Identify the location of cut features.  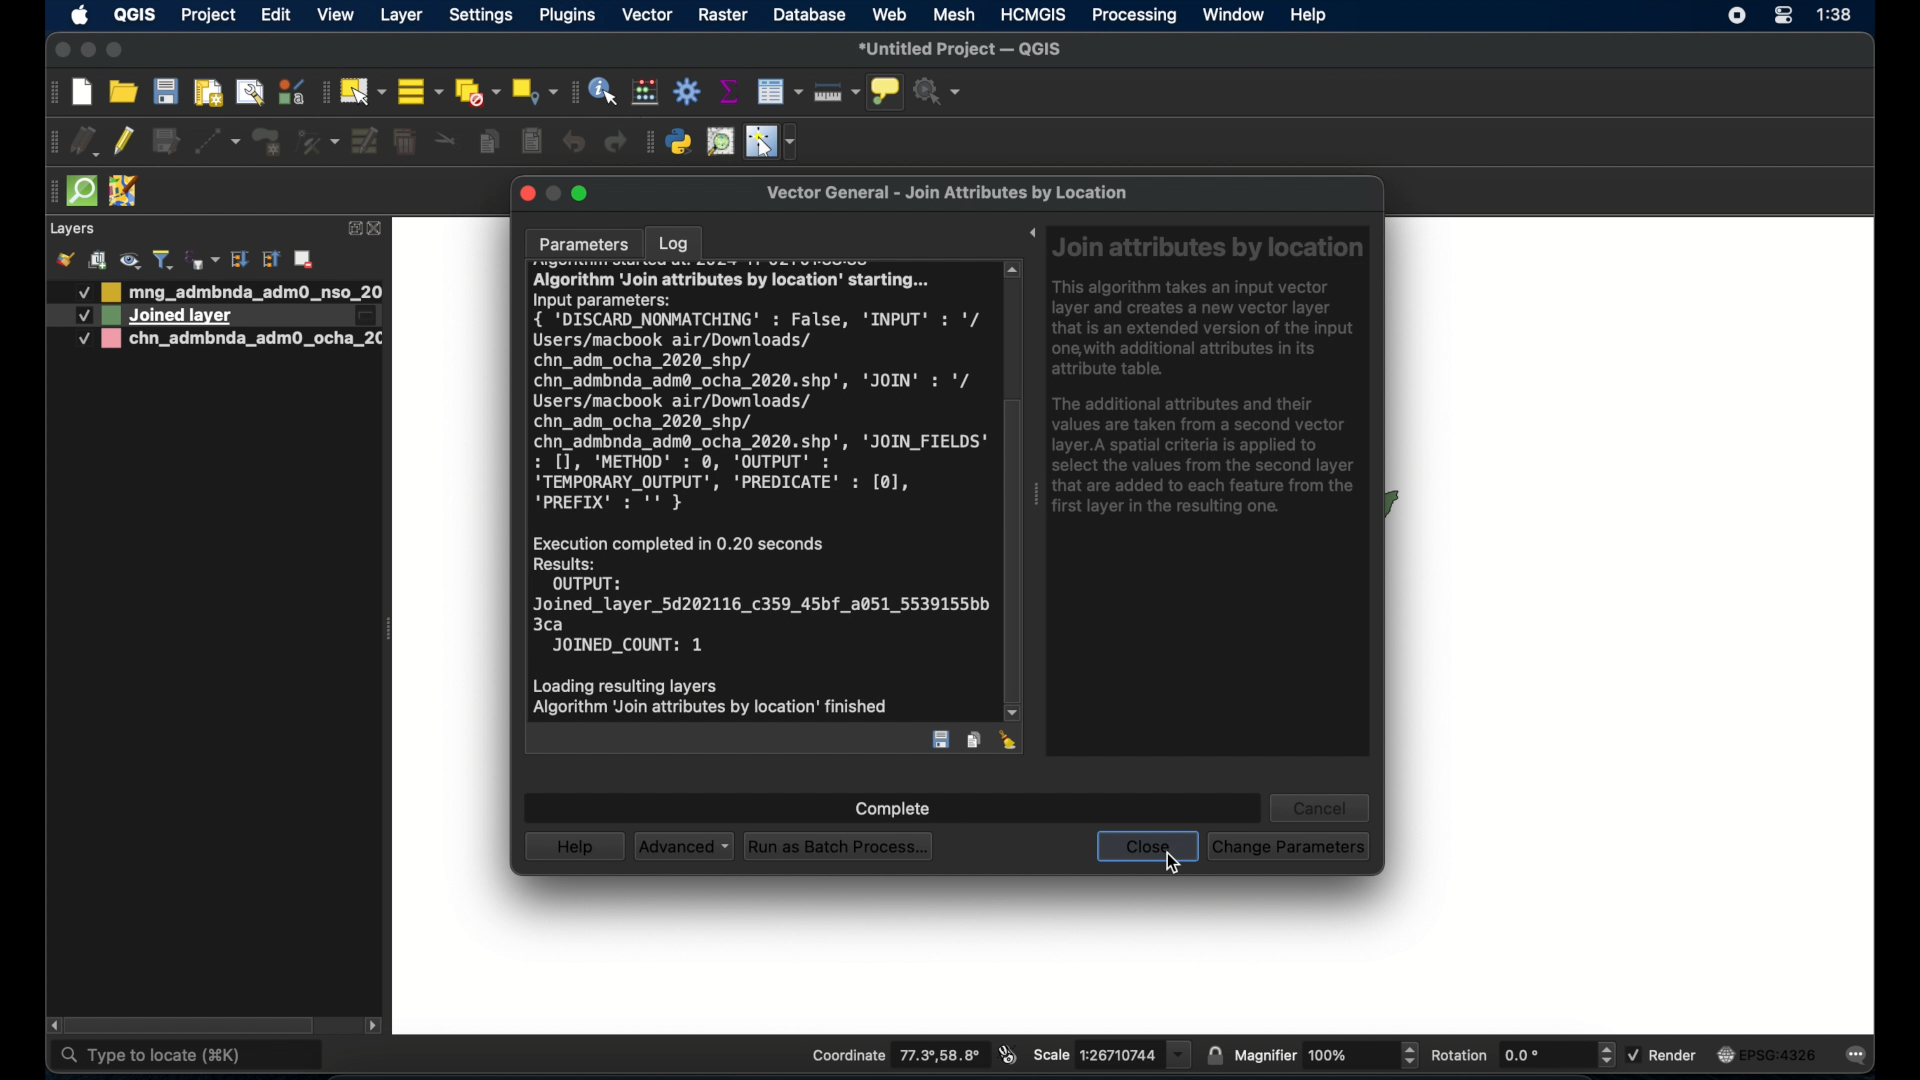
(446, 140).